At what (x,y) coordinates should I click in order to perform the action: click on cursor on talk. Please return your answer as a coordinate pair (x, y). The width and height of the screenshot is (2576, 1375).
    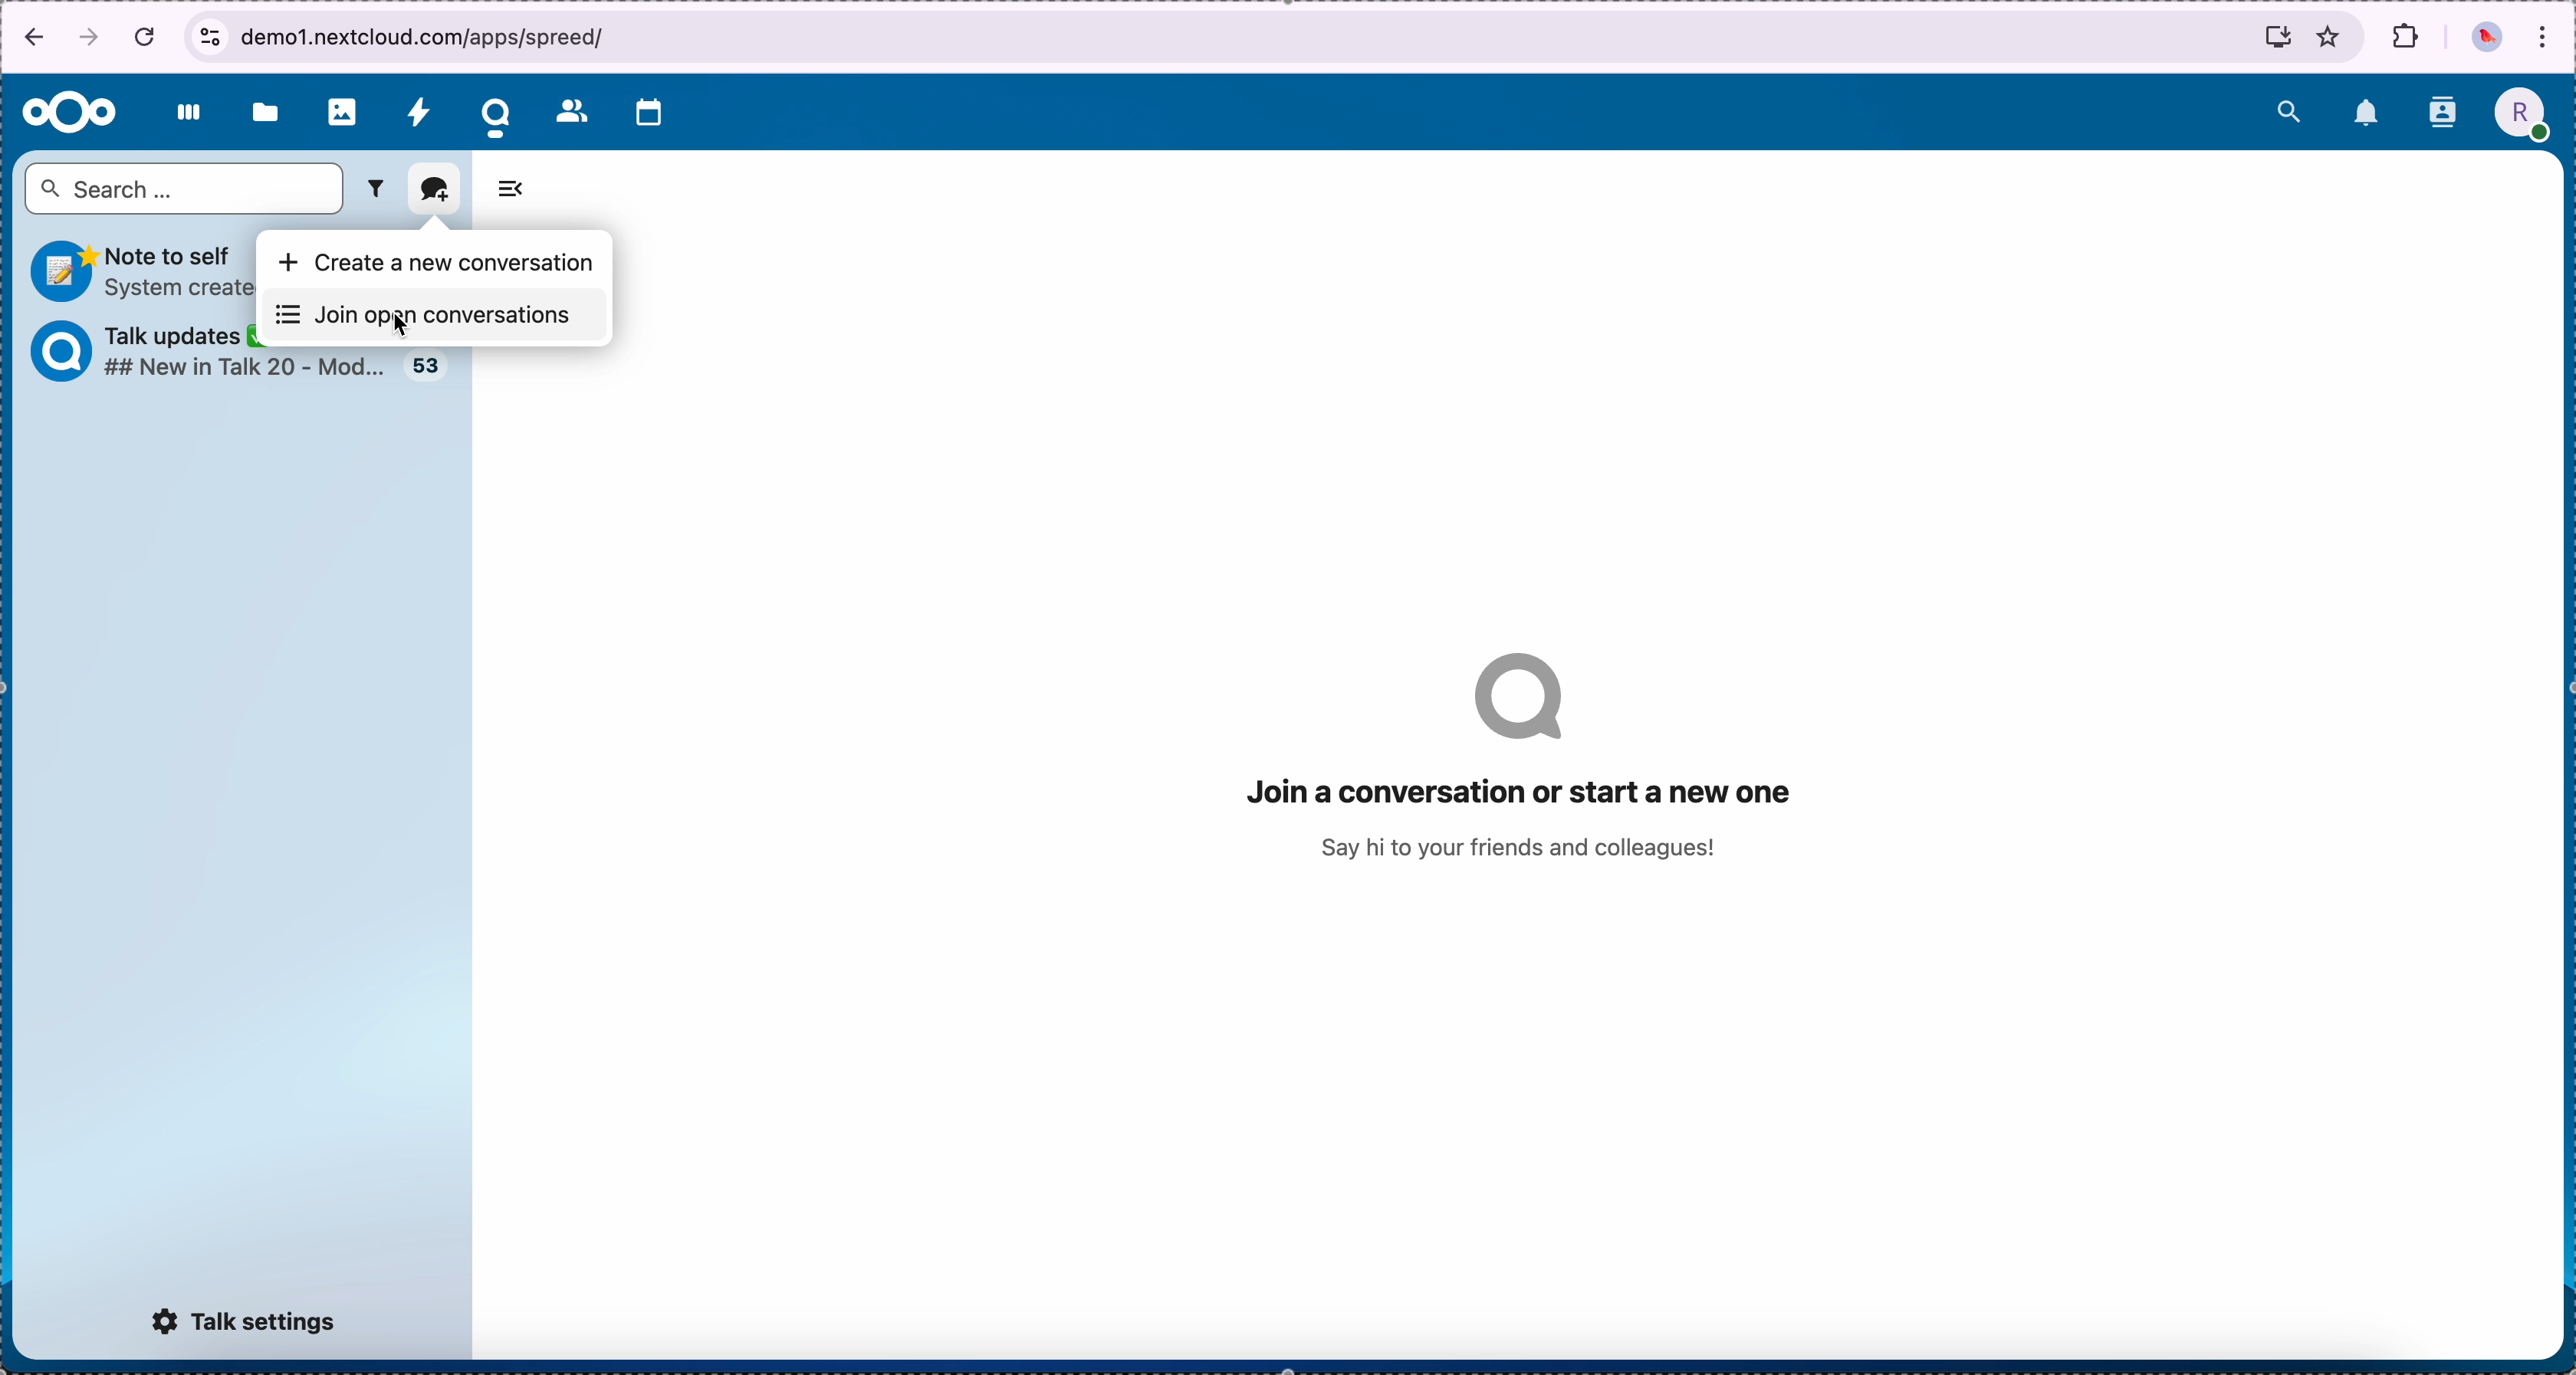
    Looking at the image, I should click on (501, 111).